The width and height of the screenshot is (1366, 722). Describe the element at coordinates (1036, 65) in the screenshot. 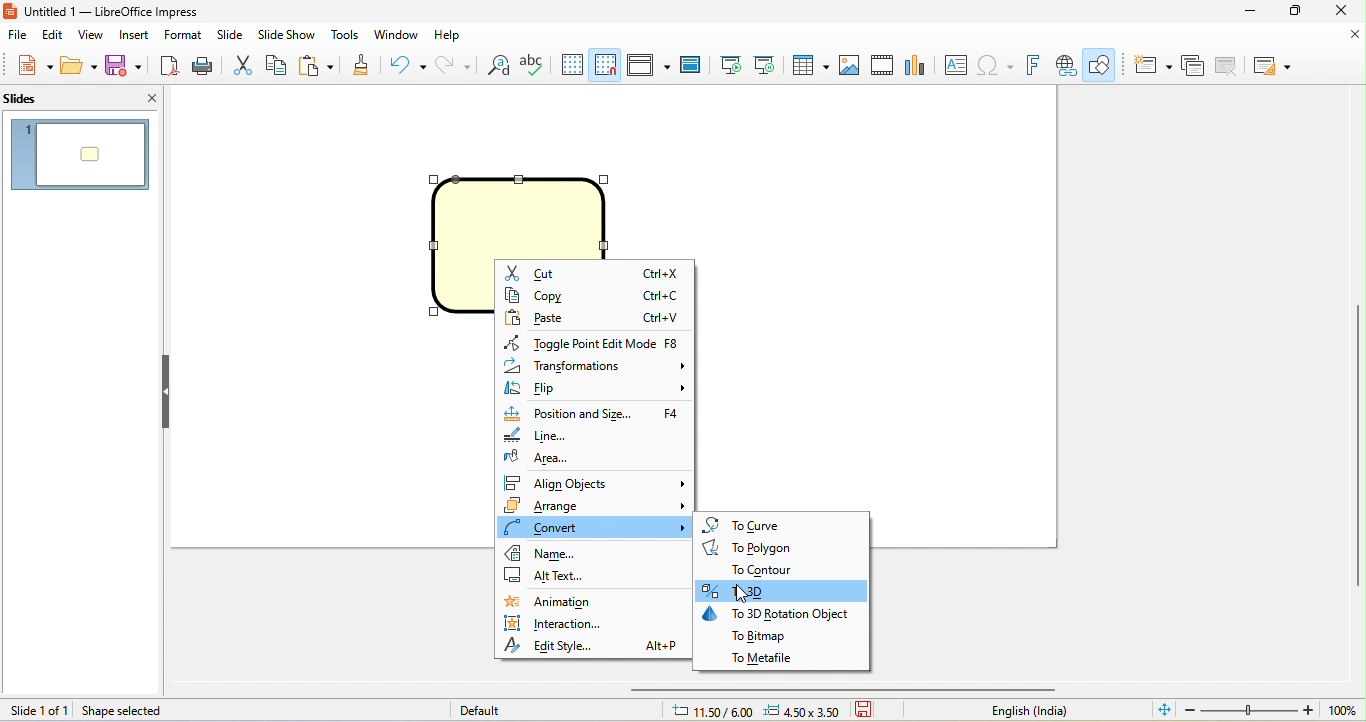

I see `fontwork text` at that location.